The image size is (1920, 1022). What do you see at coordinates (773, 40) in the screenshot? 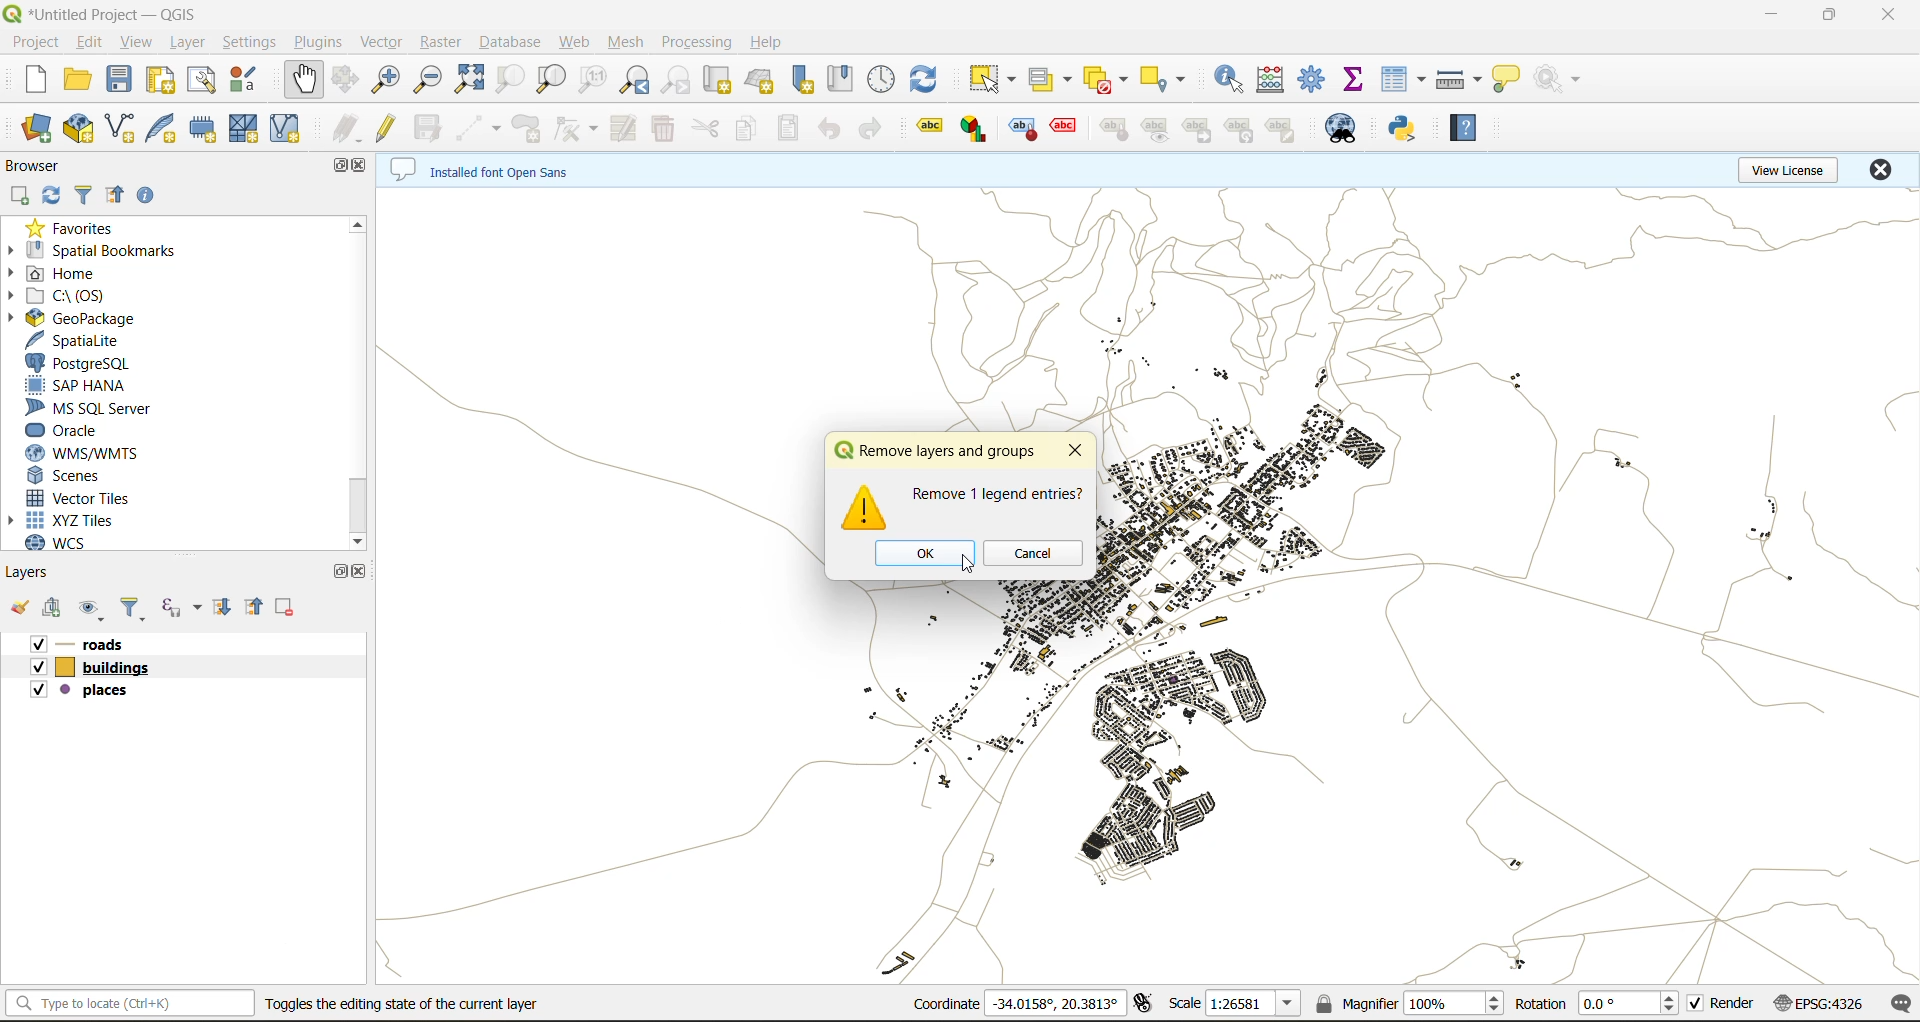
I see `help` at bounding box center [773, 40].